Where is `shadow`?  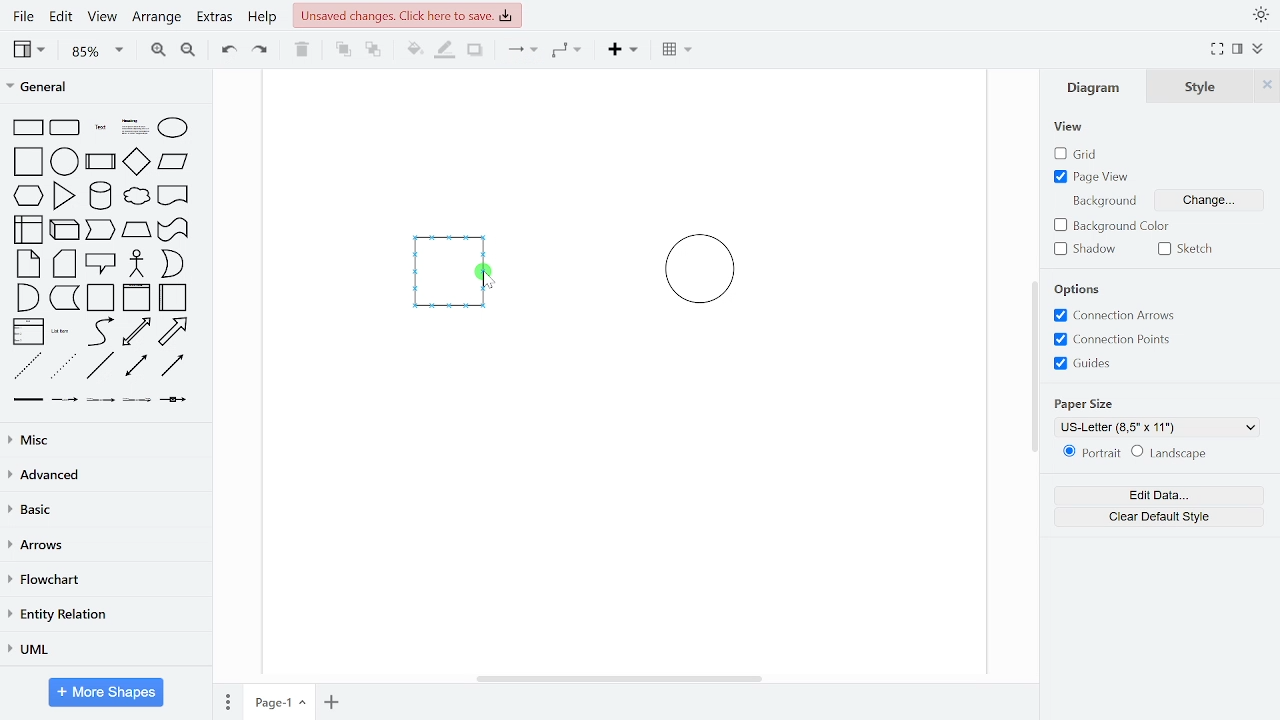 shadow is located at coordinates (1090, 249).